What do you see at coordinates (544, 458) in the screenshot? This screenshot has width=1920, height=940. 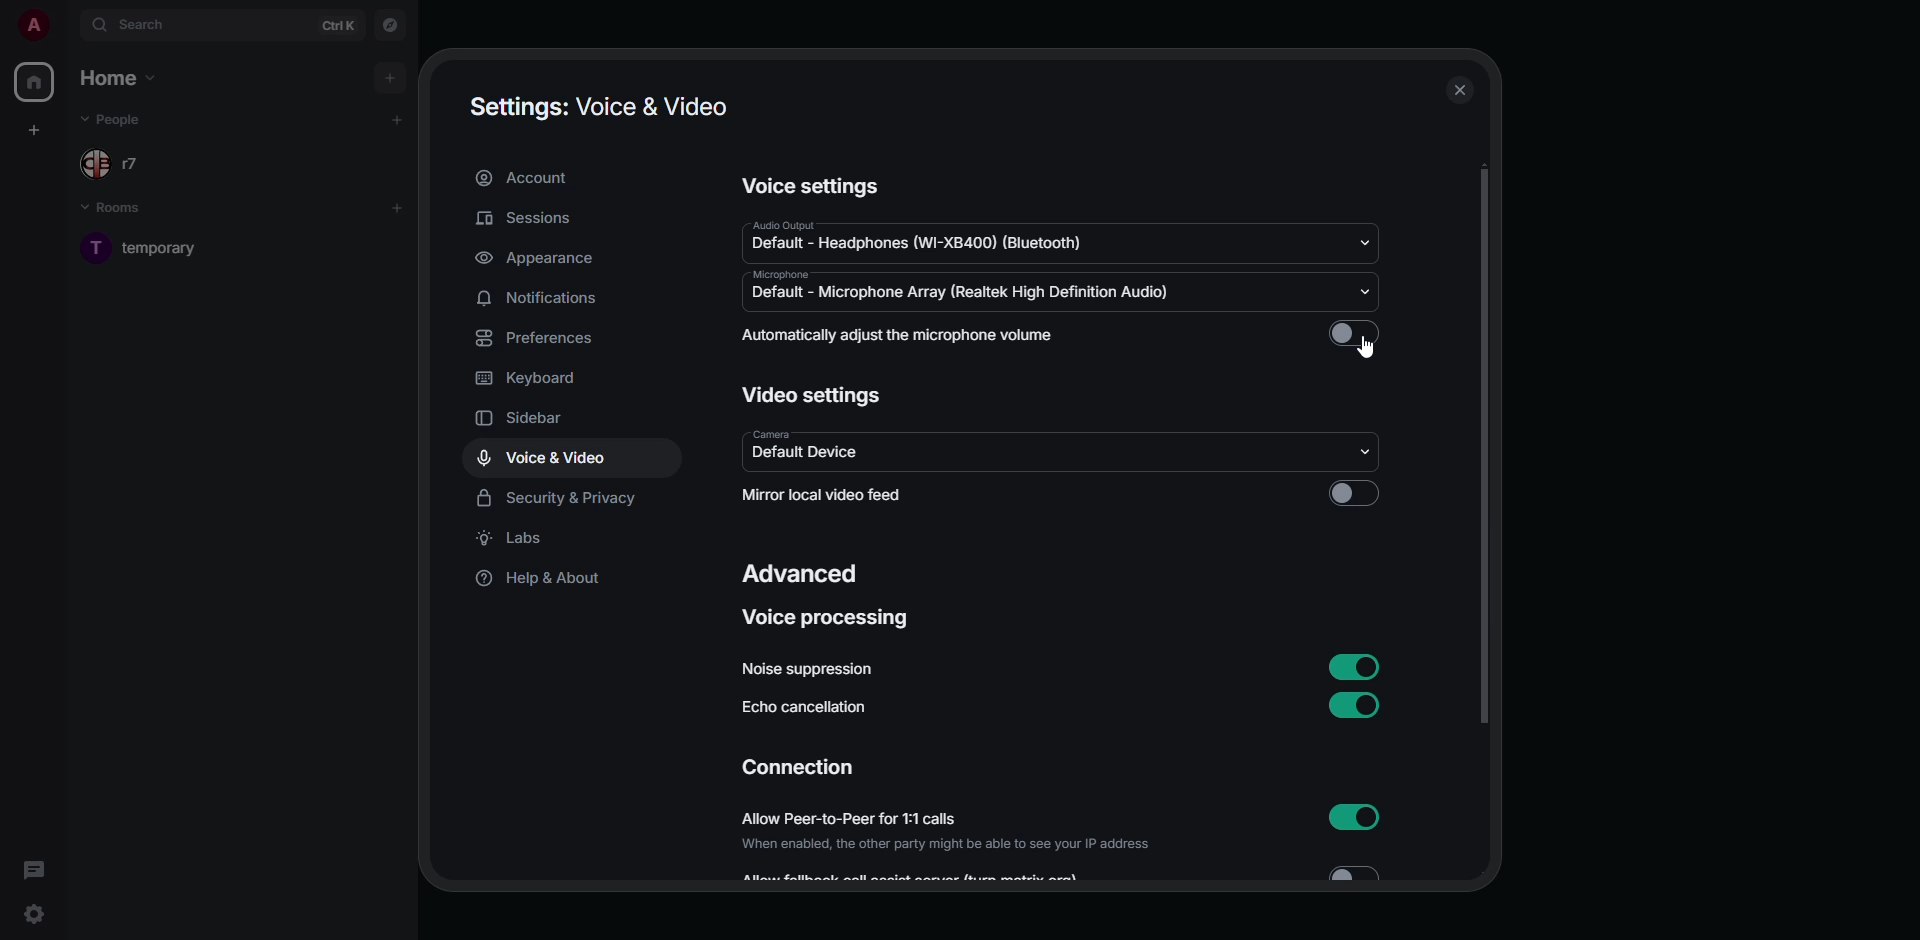 I see `voice & video` at bounding box center [544, 458].